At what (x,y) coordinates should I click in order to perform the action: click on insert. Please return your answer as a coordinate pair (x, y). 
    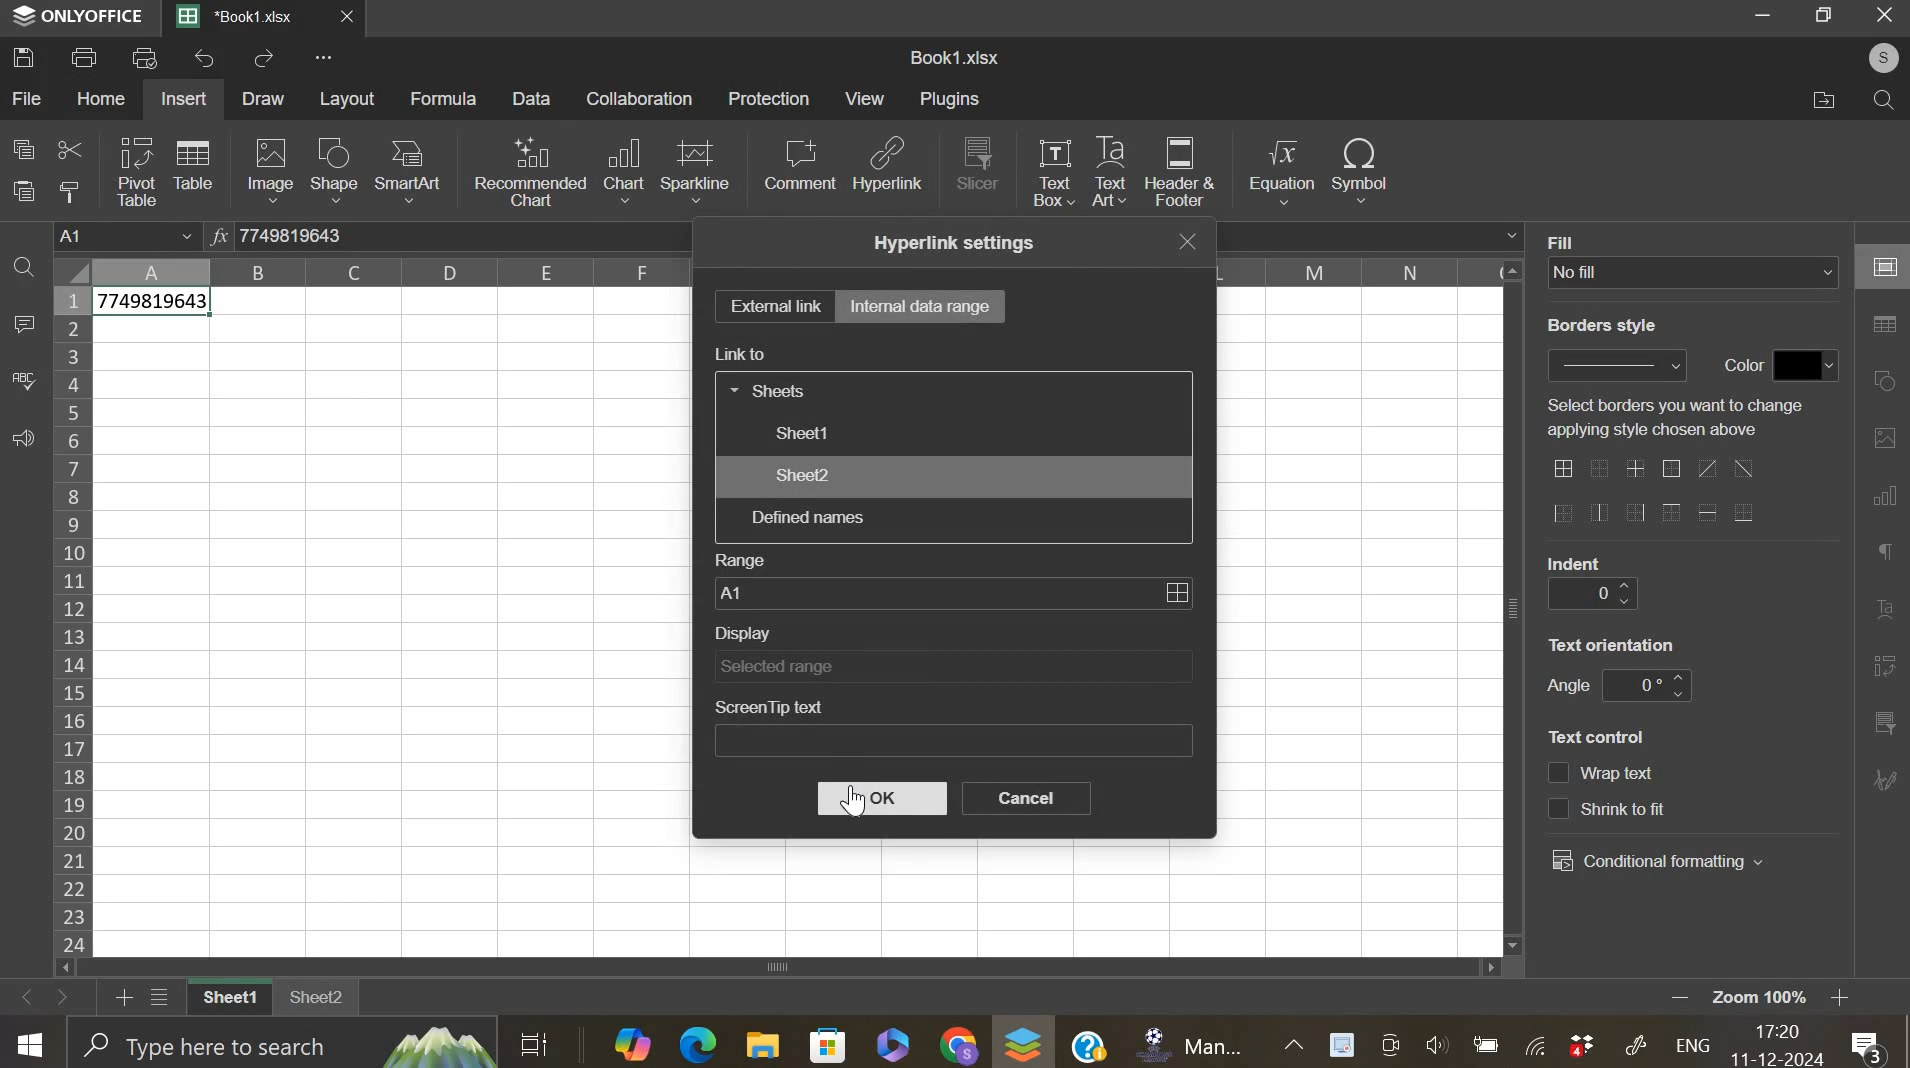
    Looking at the image, I should click on (183, 99).